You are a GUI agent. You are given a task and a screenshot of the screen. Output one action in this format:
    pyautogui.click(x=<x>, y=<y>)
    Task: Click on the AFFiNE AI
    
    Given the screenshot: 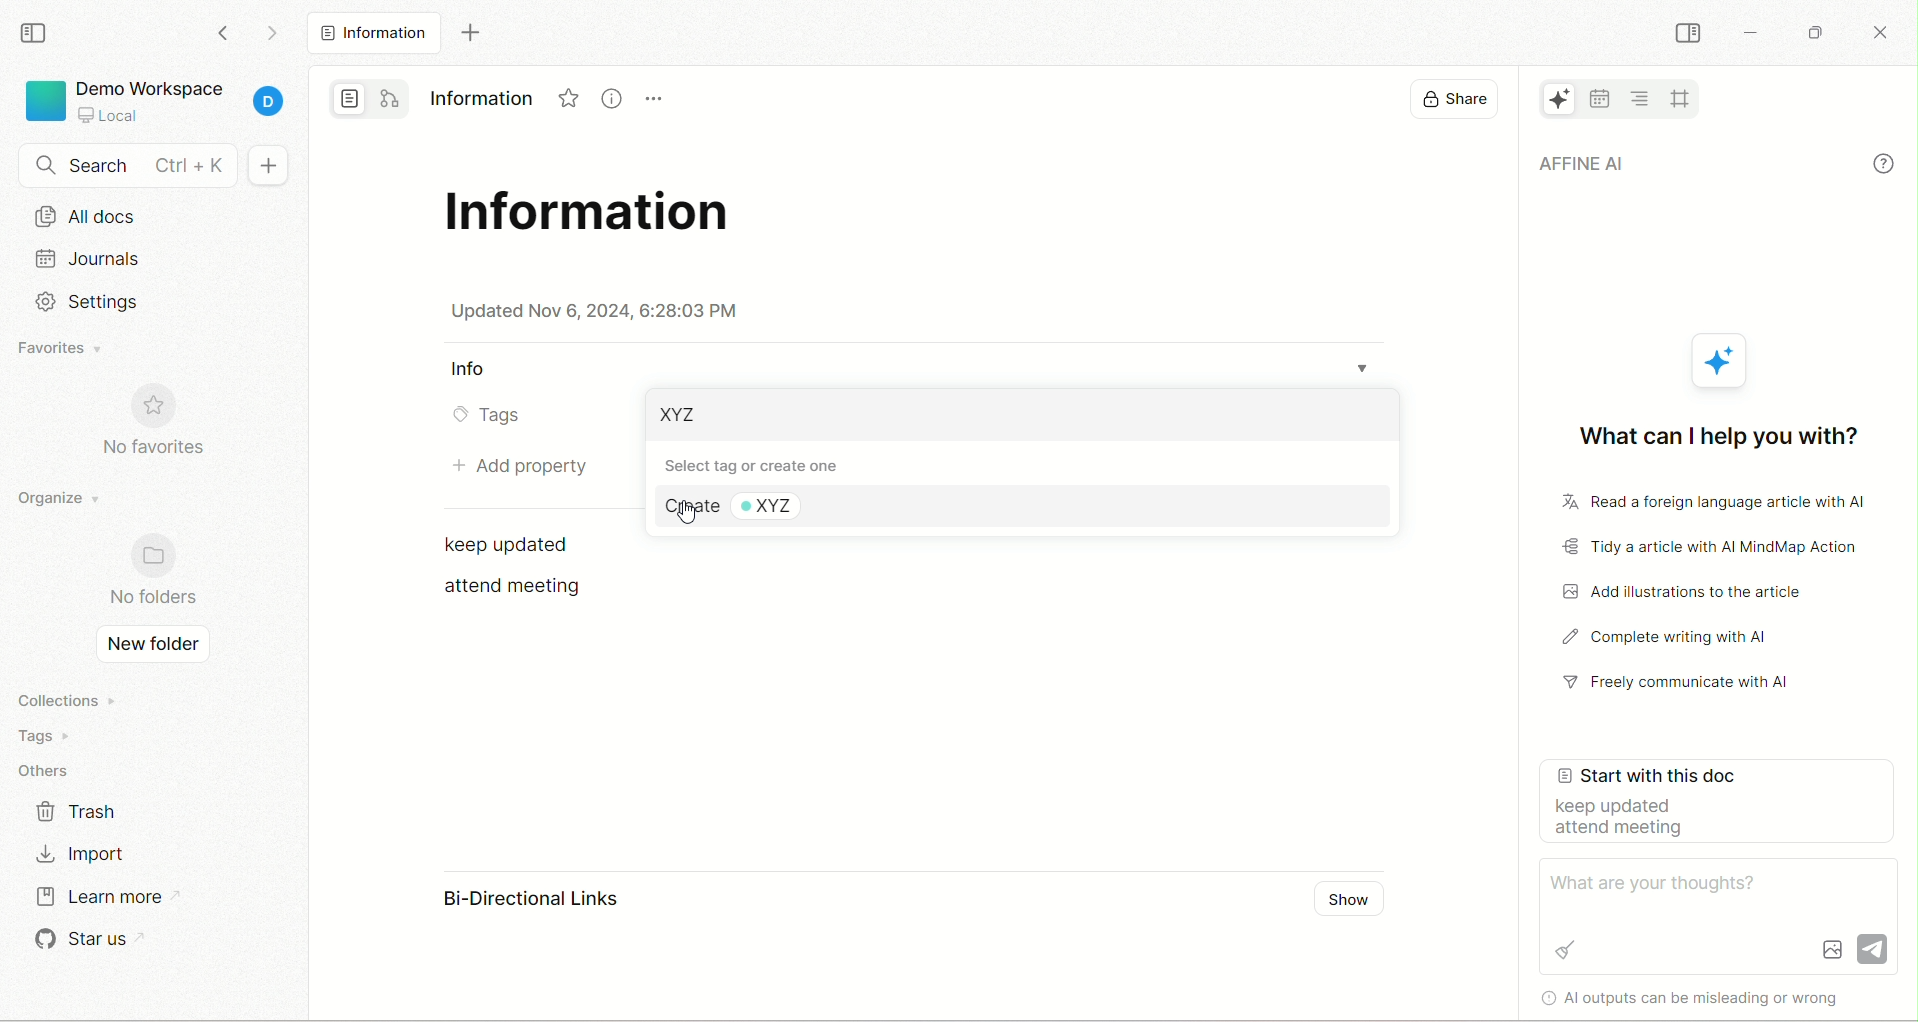 What is the action you would take?
    pyautogui.click(x=1686, y=165)
    